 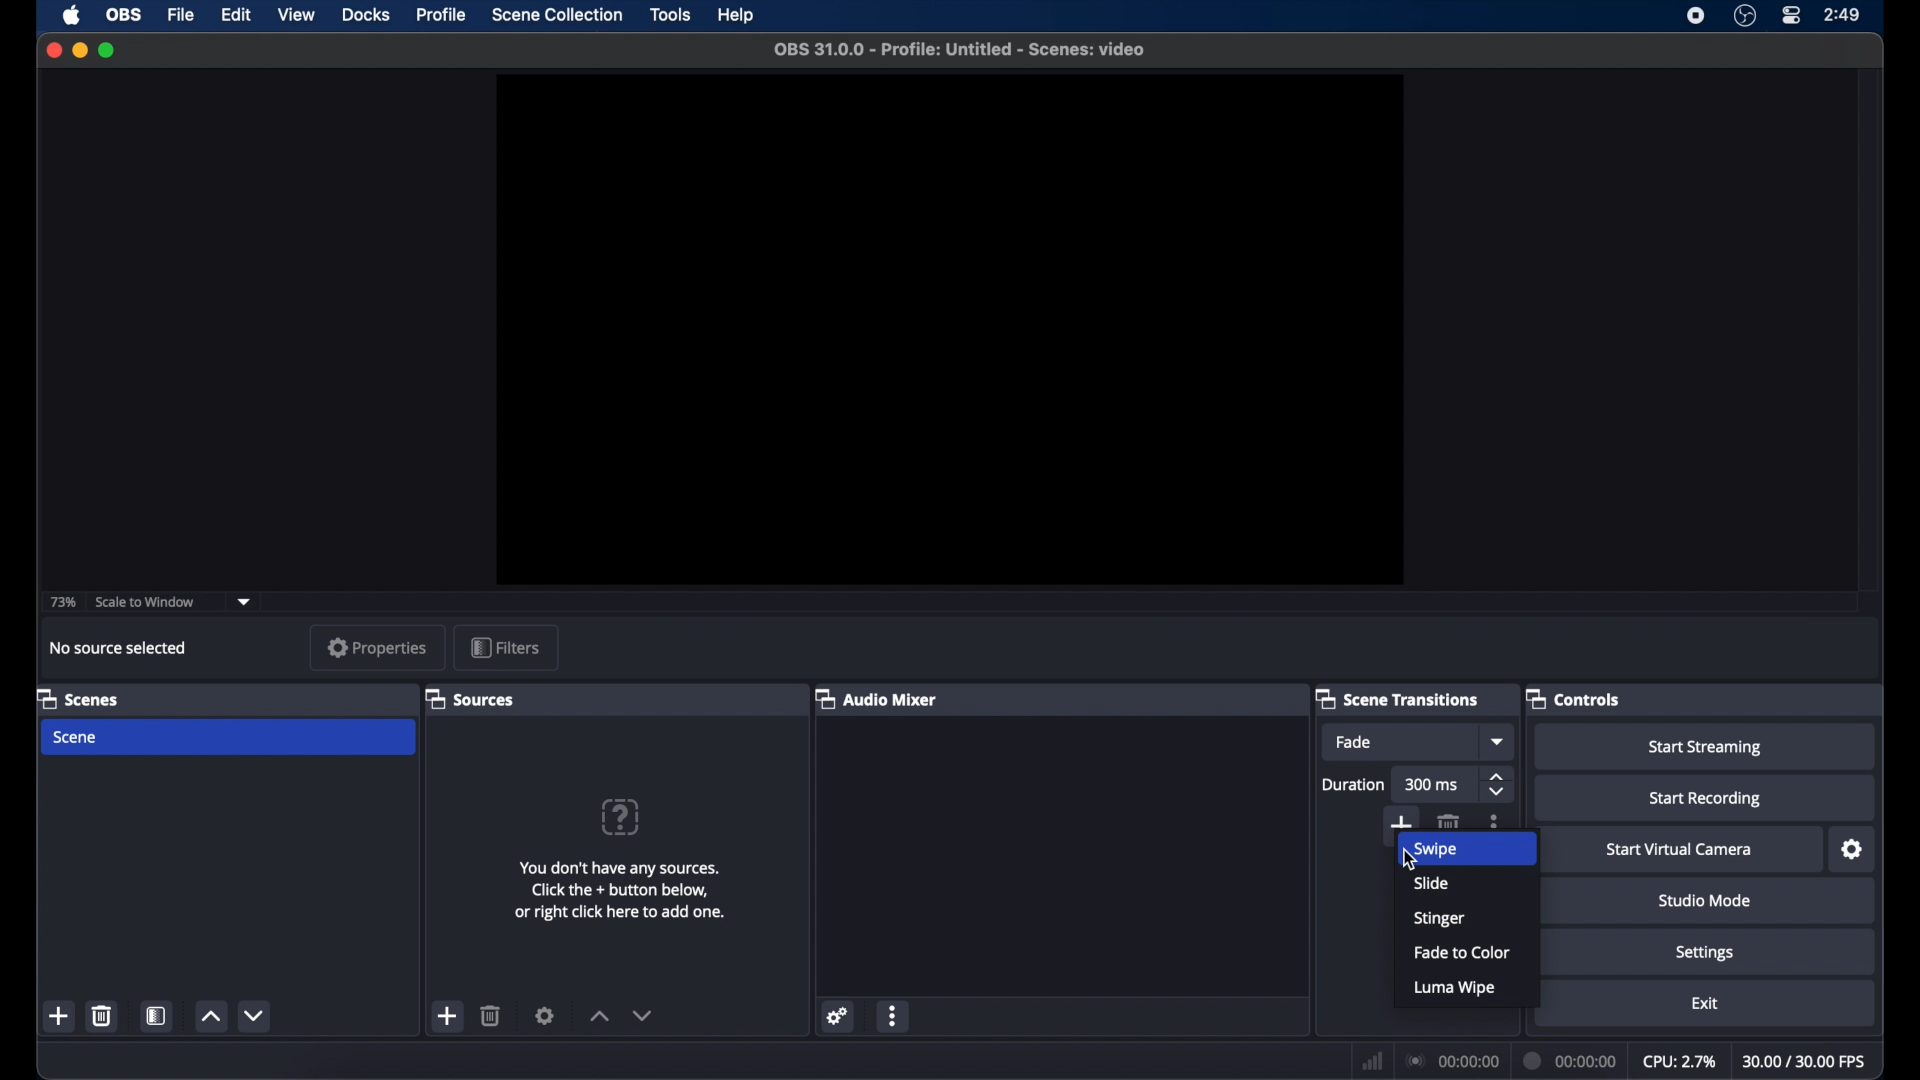 I want to click on start streaming, so click(x=1705, y=747).